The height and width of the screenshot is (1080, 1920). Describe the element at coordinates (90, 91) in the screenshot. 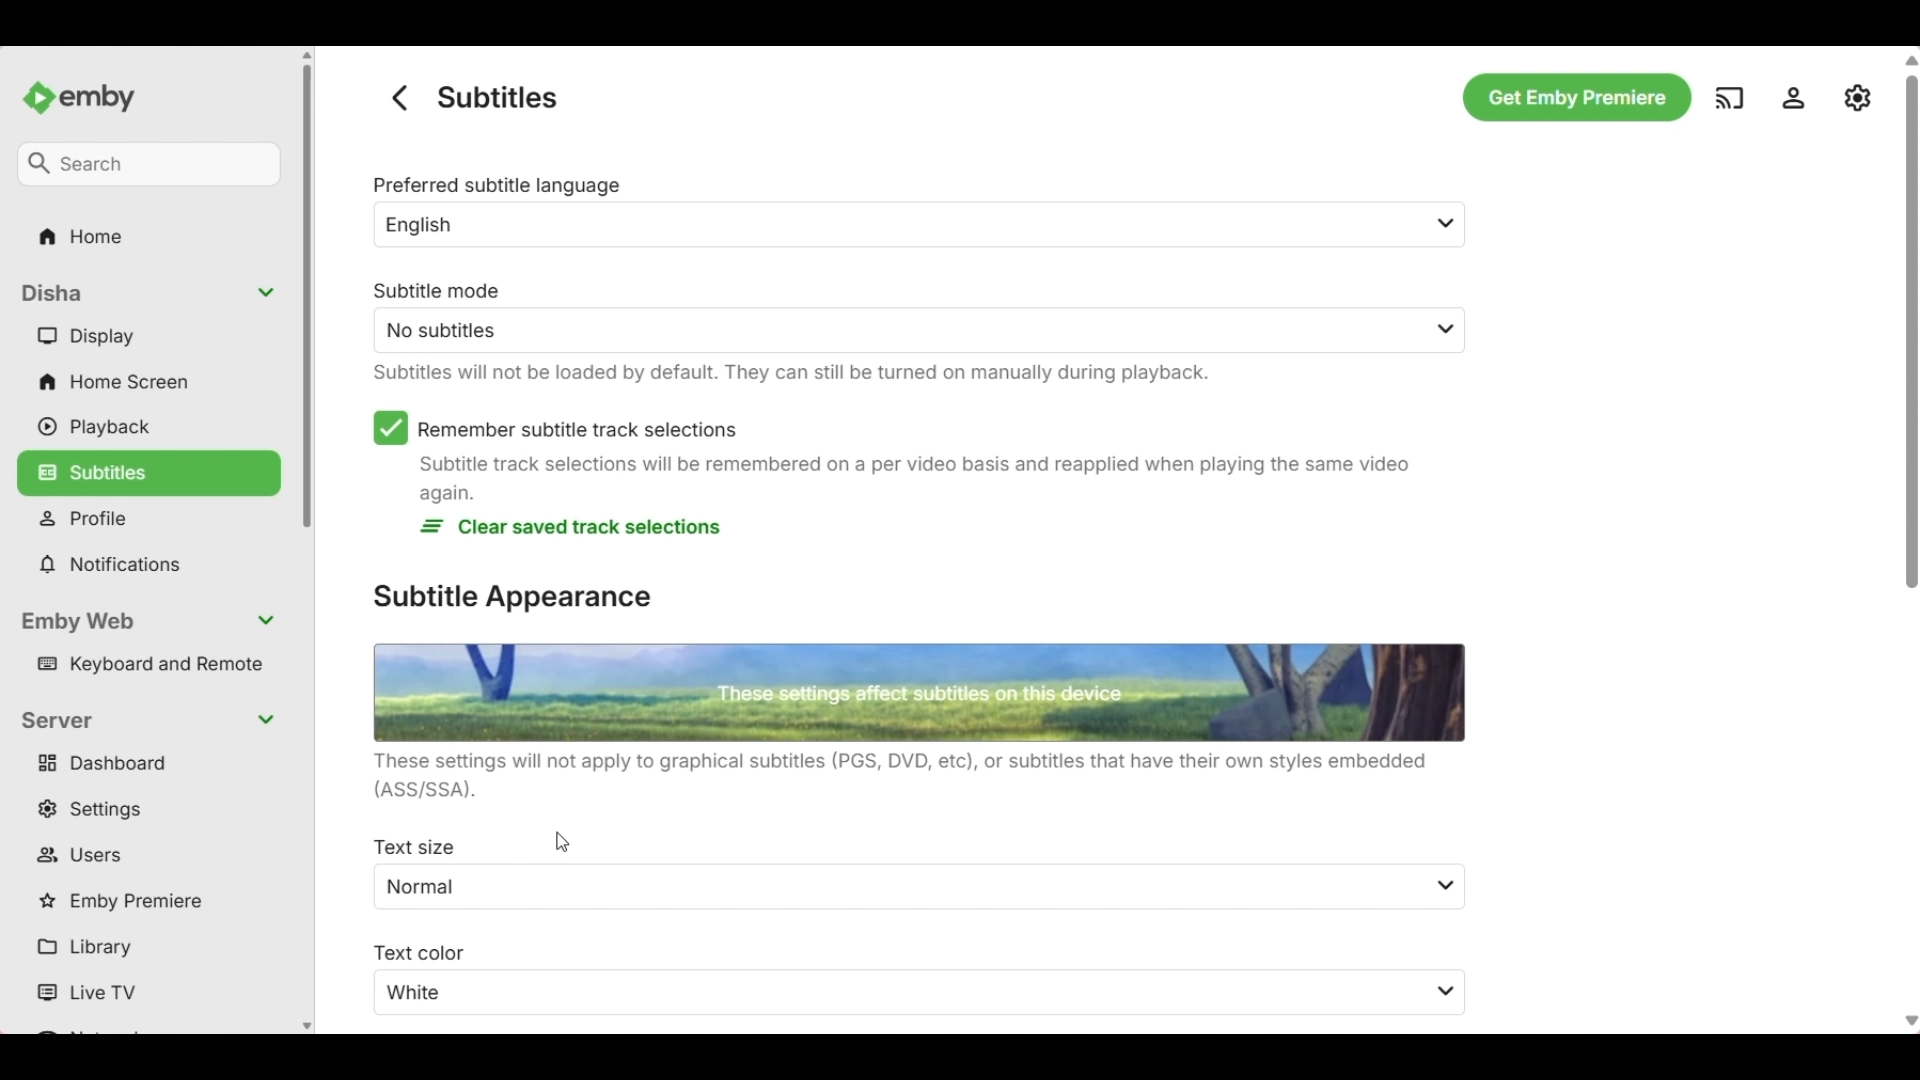

I see `` at that location.